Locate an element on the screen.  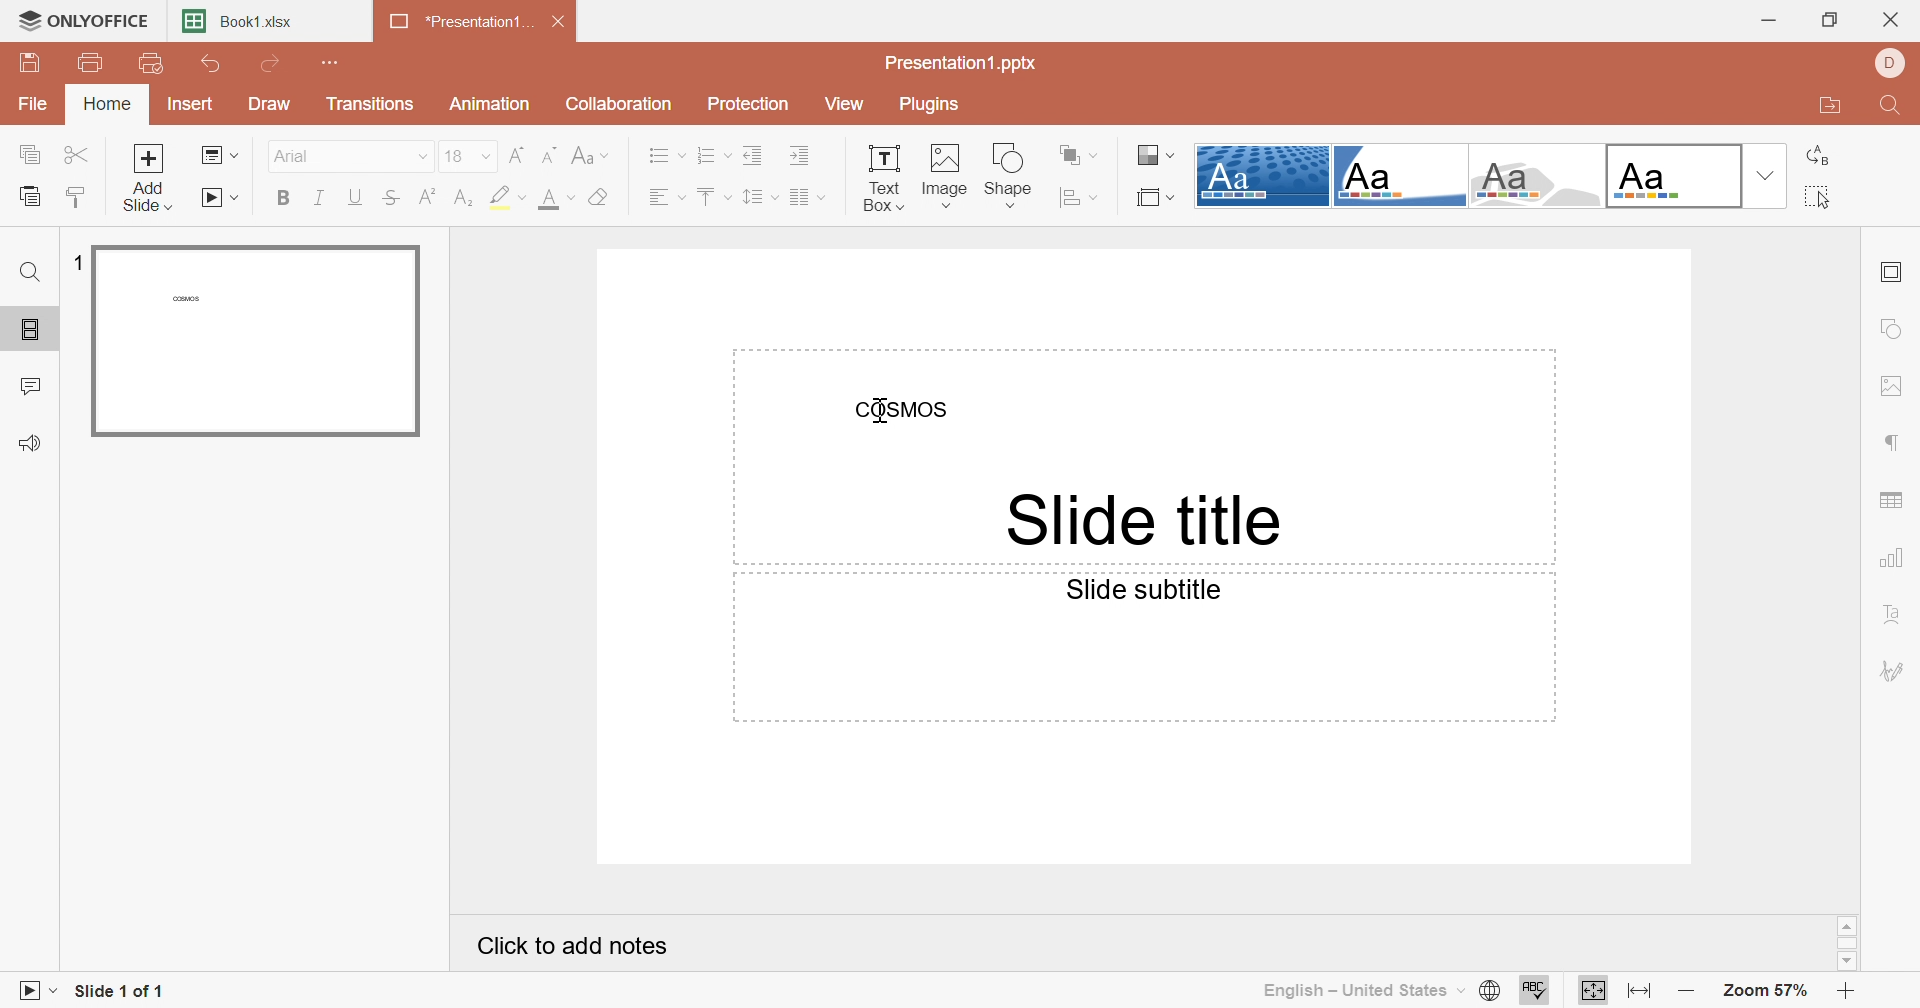
Customize Quick Access Toolbar is located at coordinates (329, 63).